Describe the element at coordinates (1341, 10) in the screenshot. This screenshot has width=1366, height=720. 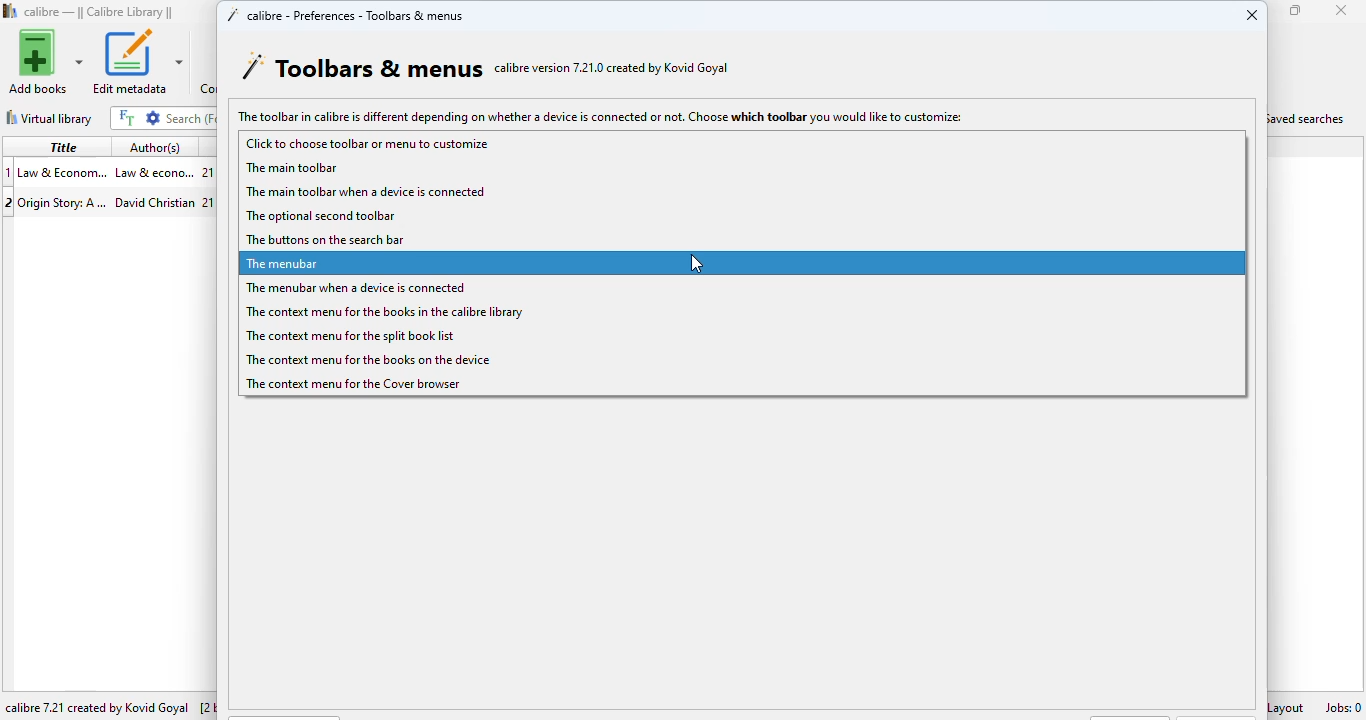
I see `close` at that location.